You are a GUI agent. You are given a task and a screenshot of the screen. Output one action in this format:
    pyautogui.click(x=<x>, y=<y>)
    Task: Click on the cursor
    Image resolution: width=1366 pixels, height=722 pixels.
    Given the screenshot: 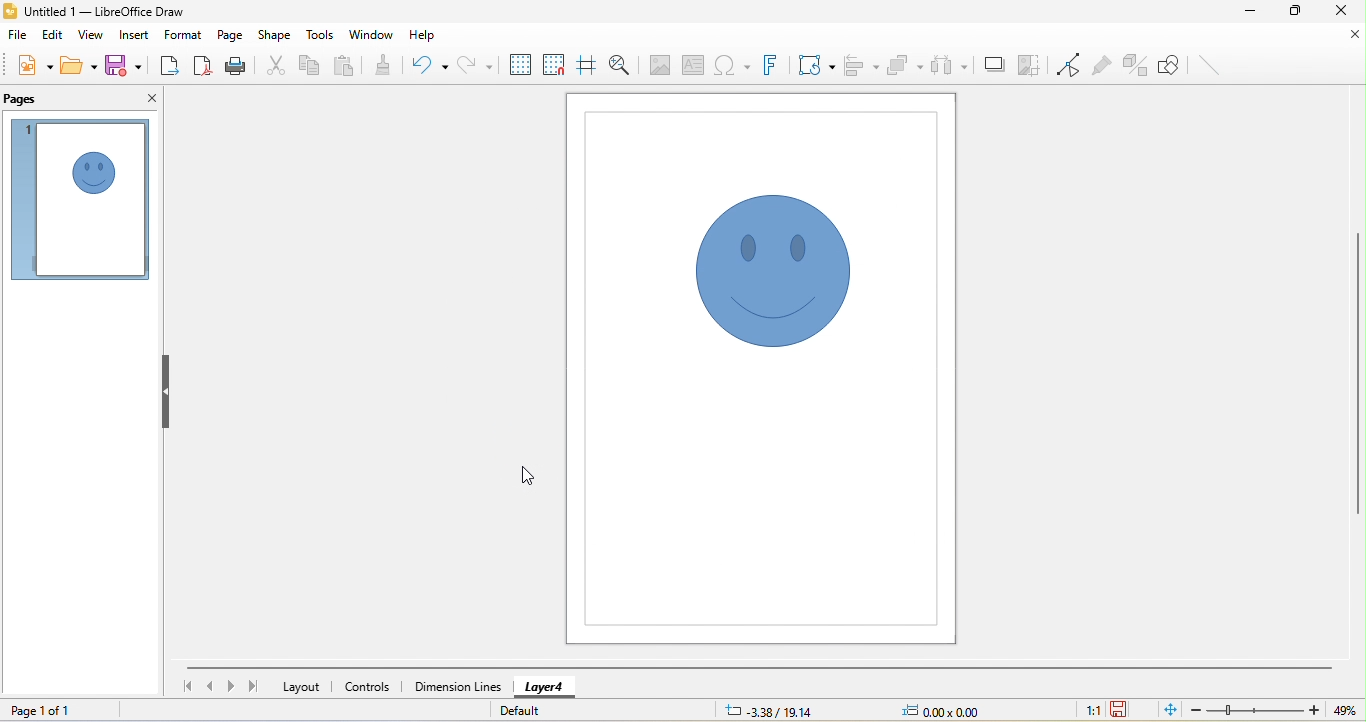 What is the action you would take?
    pyautogui.click(x=524, y=477)
    